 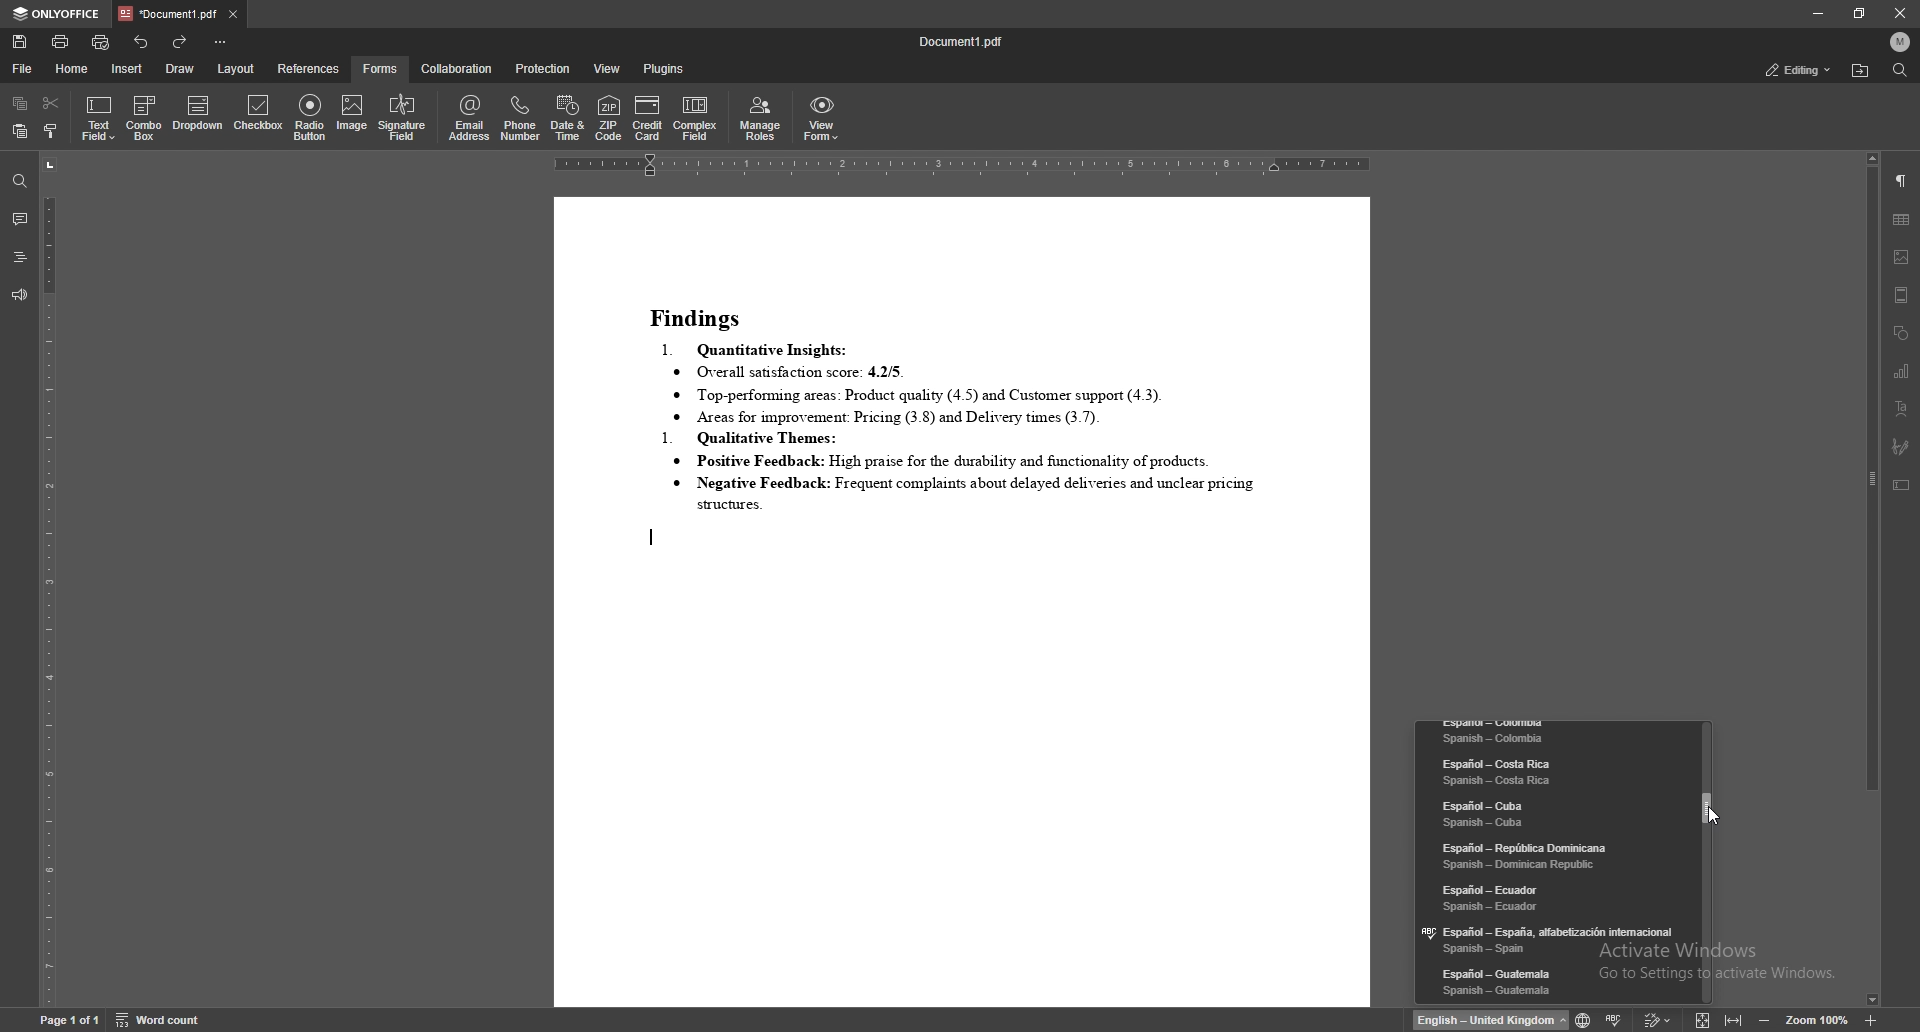 What do you see at coordinates (1554, 939) in the screenshot?
I see `language` at bounding box center [1554, 939].